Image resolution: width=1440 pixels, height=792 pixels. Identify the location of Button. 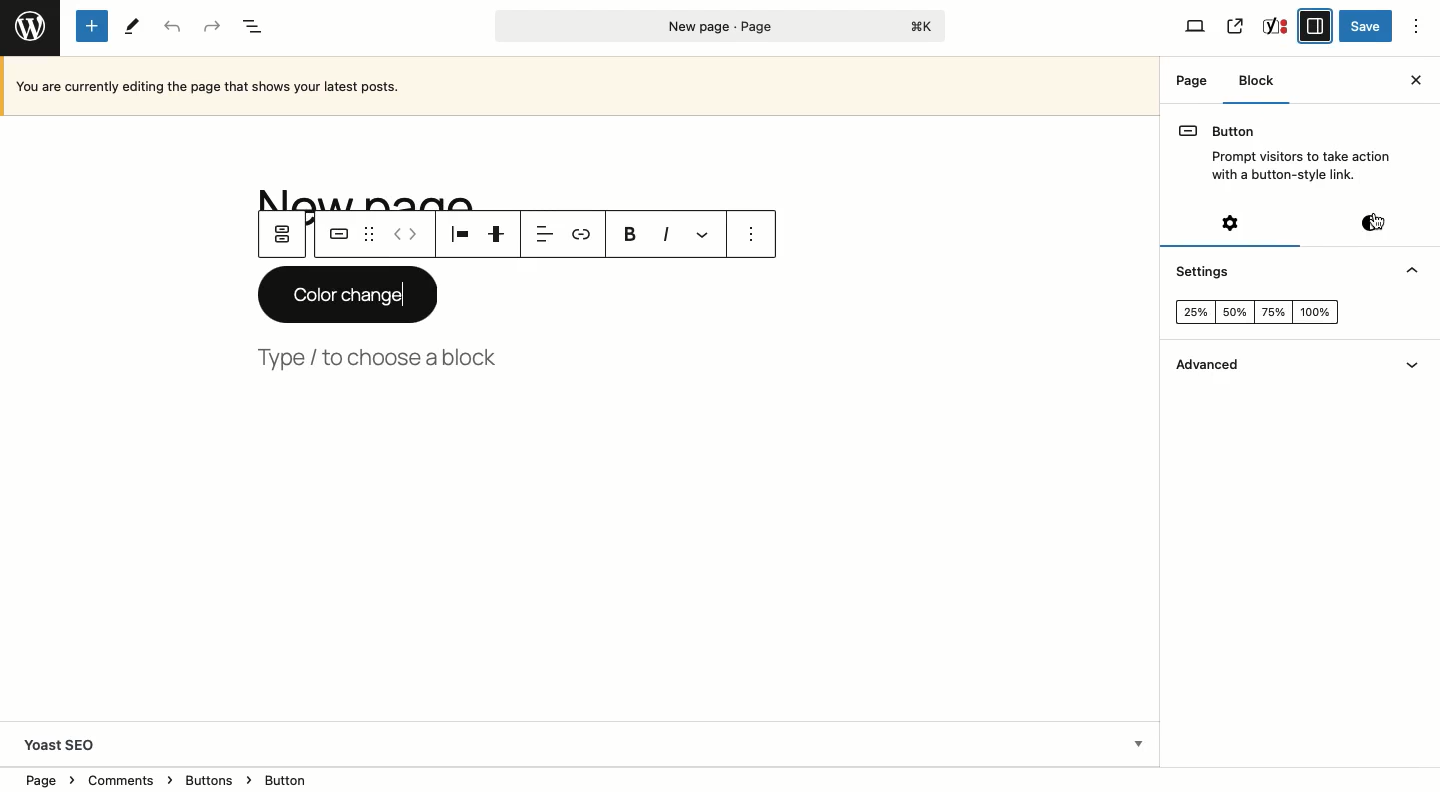
(1284, 148).